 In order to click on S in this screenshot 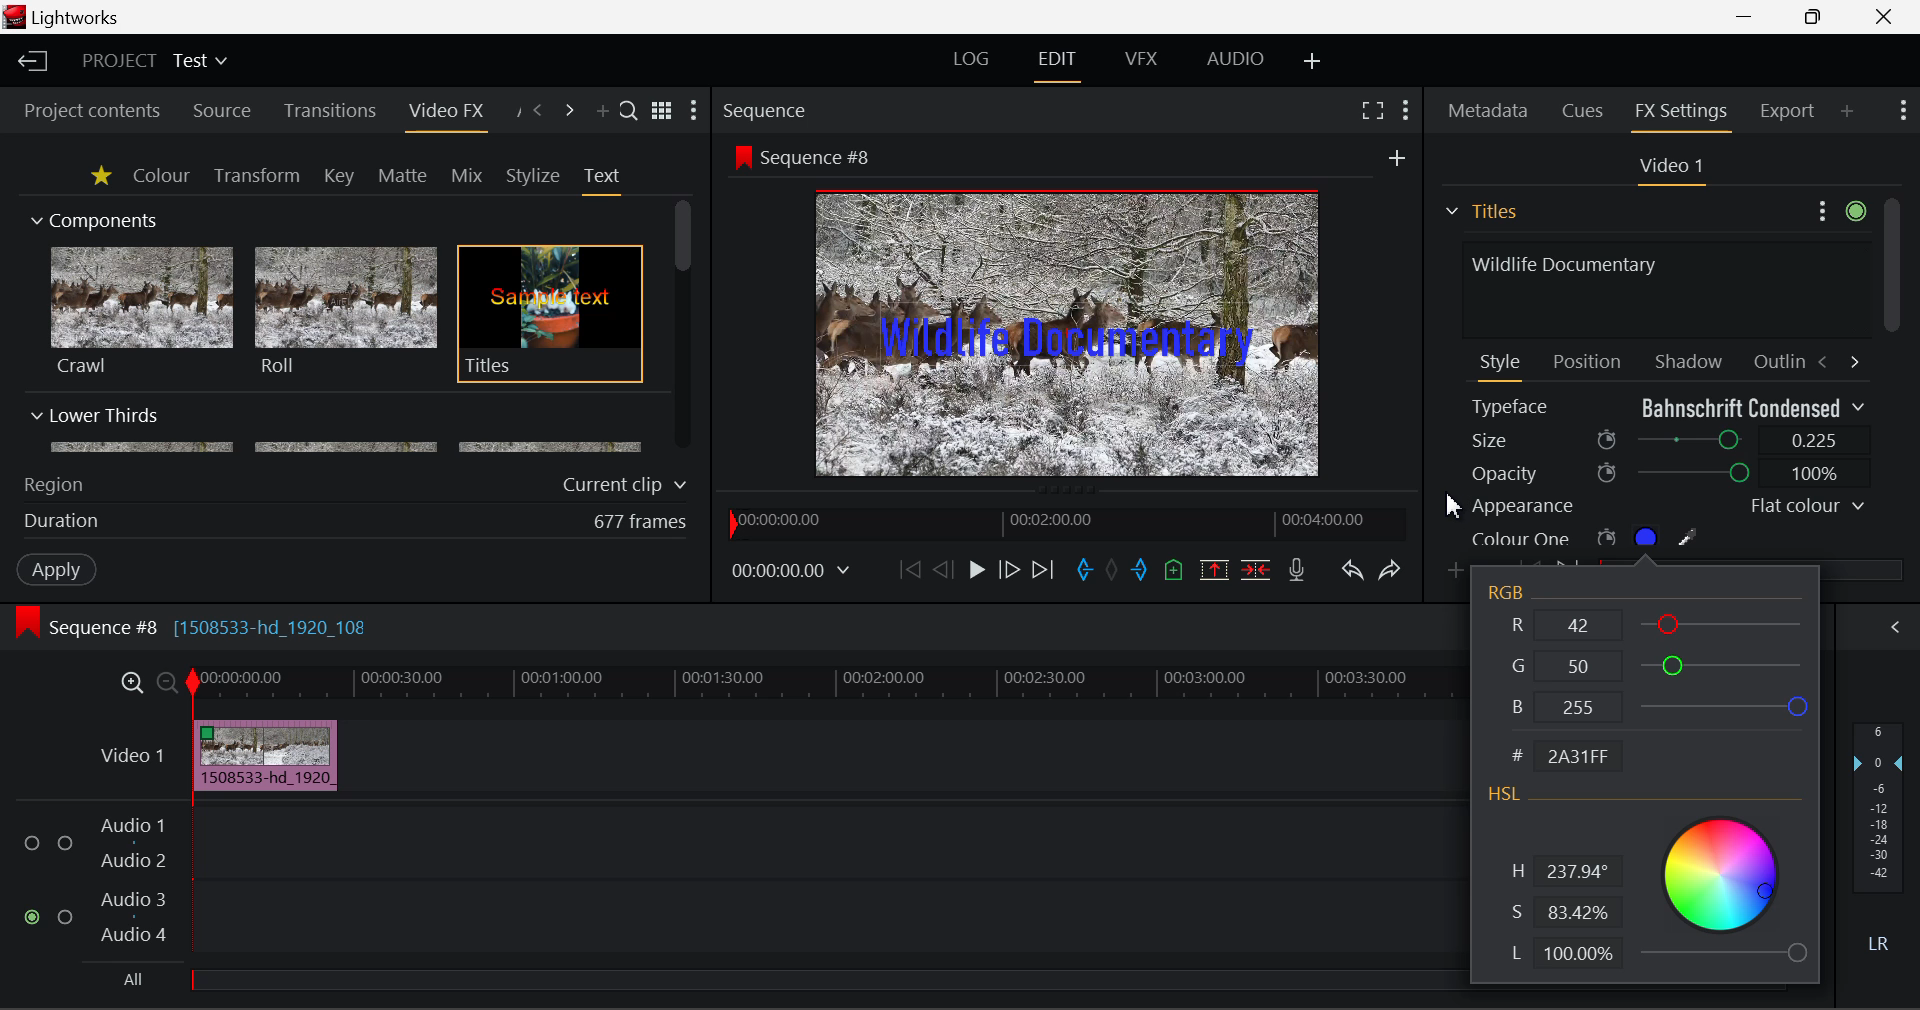, I will do `click(1561, 914)`.